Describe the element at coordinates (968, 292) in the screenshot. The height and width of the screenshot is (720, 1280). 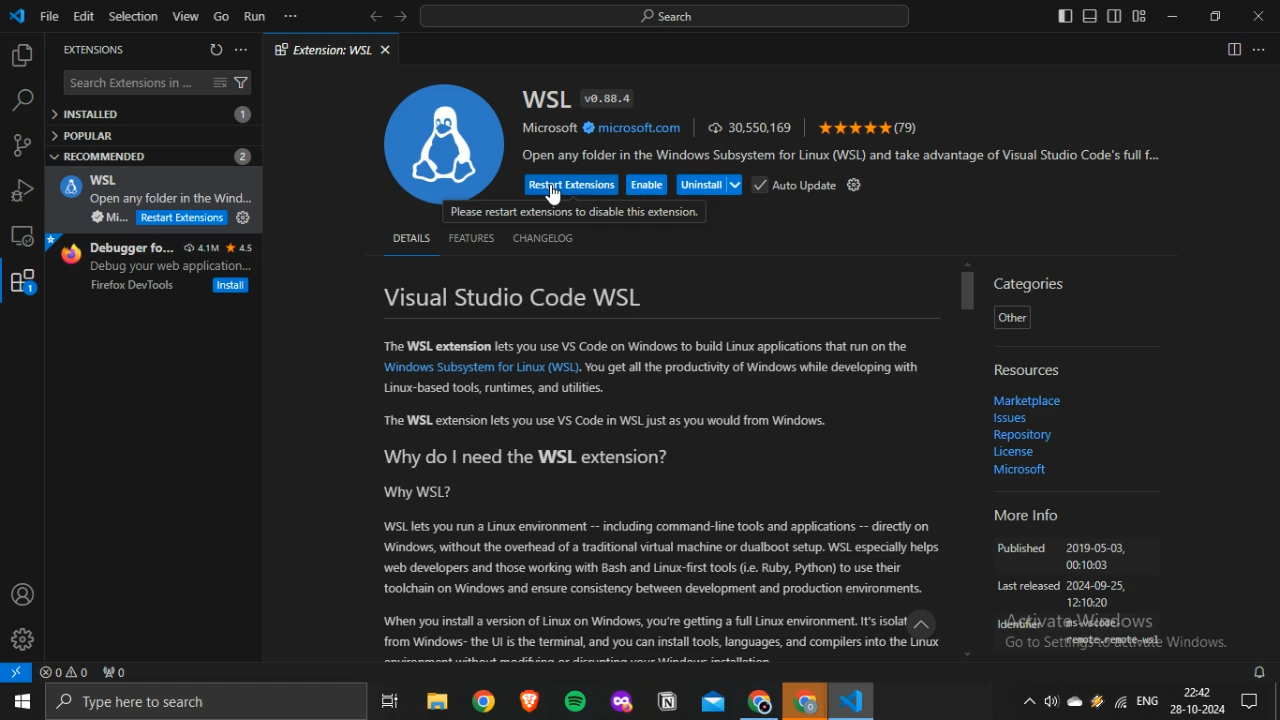
I see `scrollbar` at that location.